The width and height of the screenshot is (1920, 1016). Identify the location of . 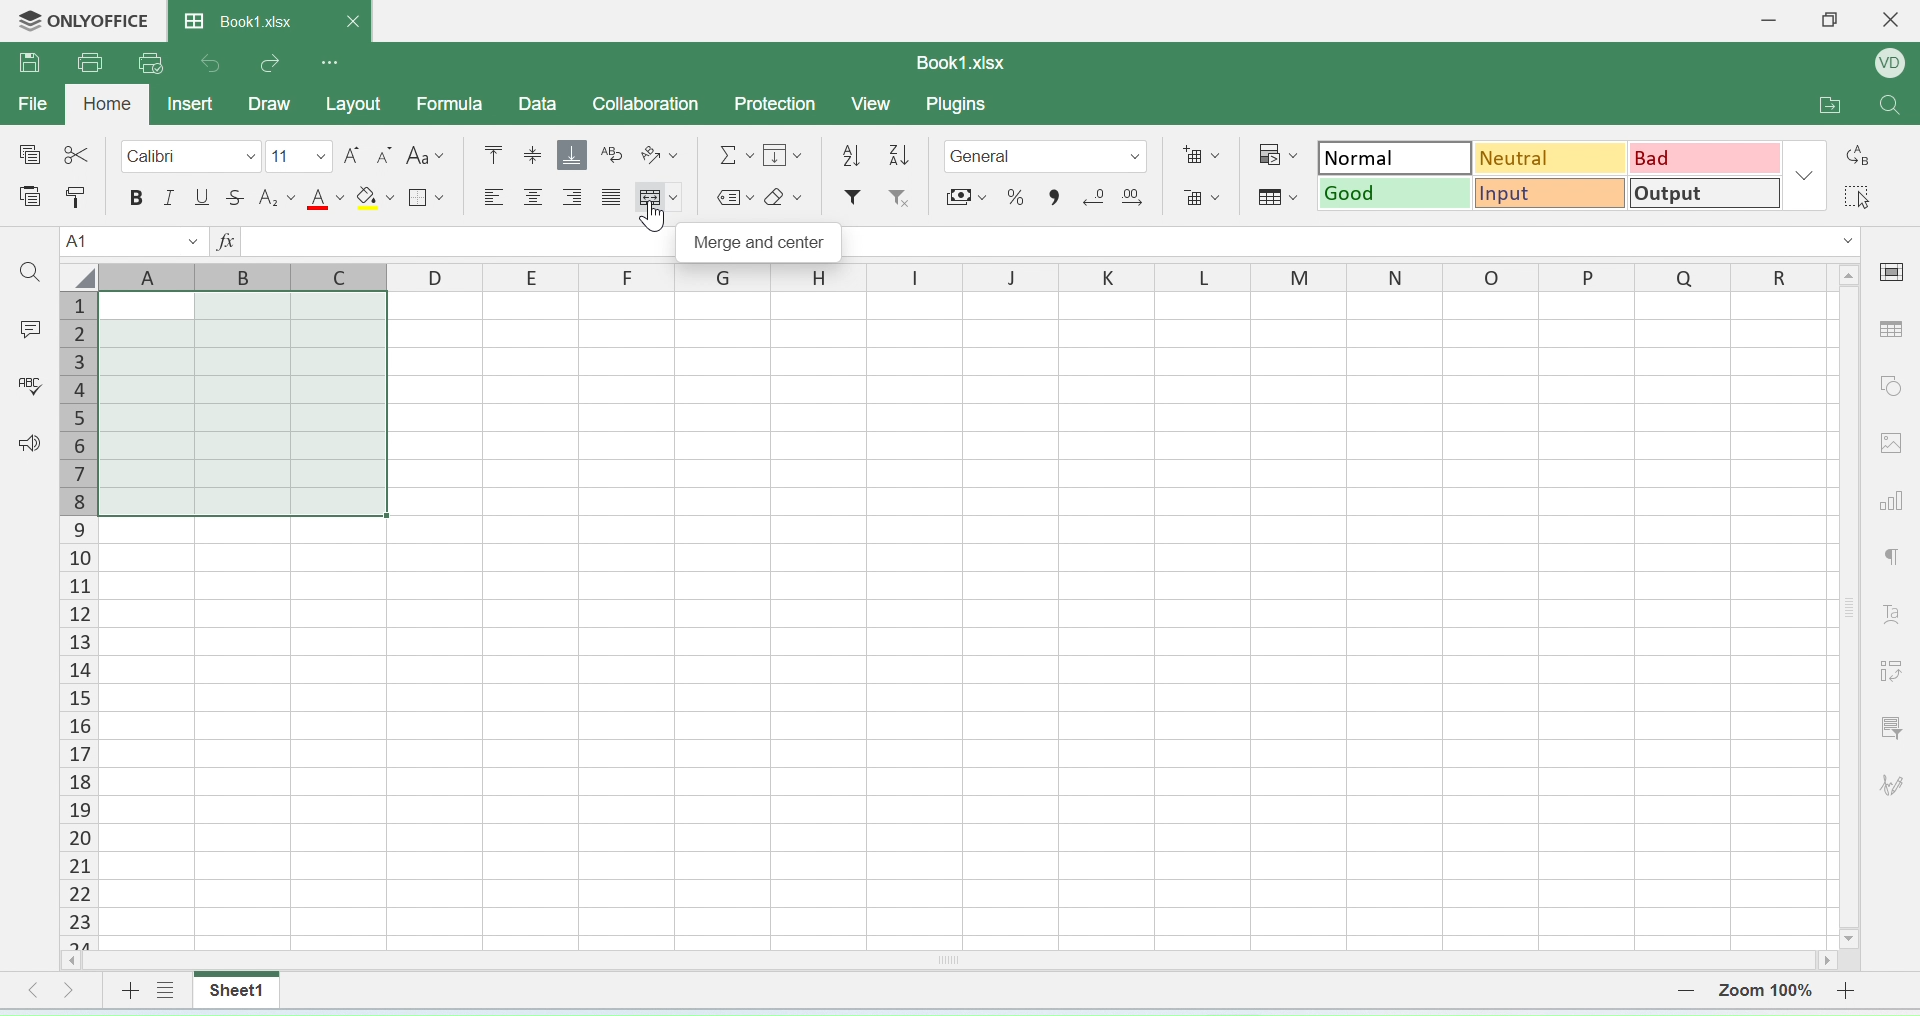
(388, 154).